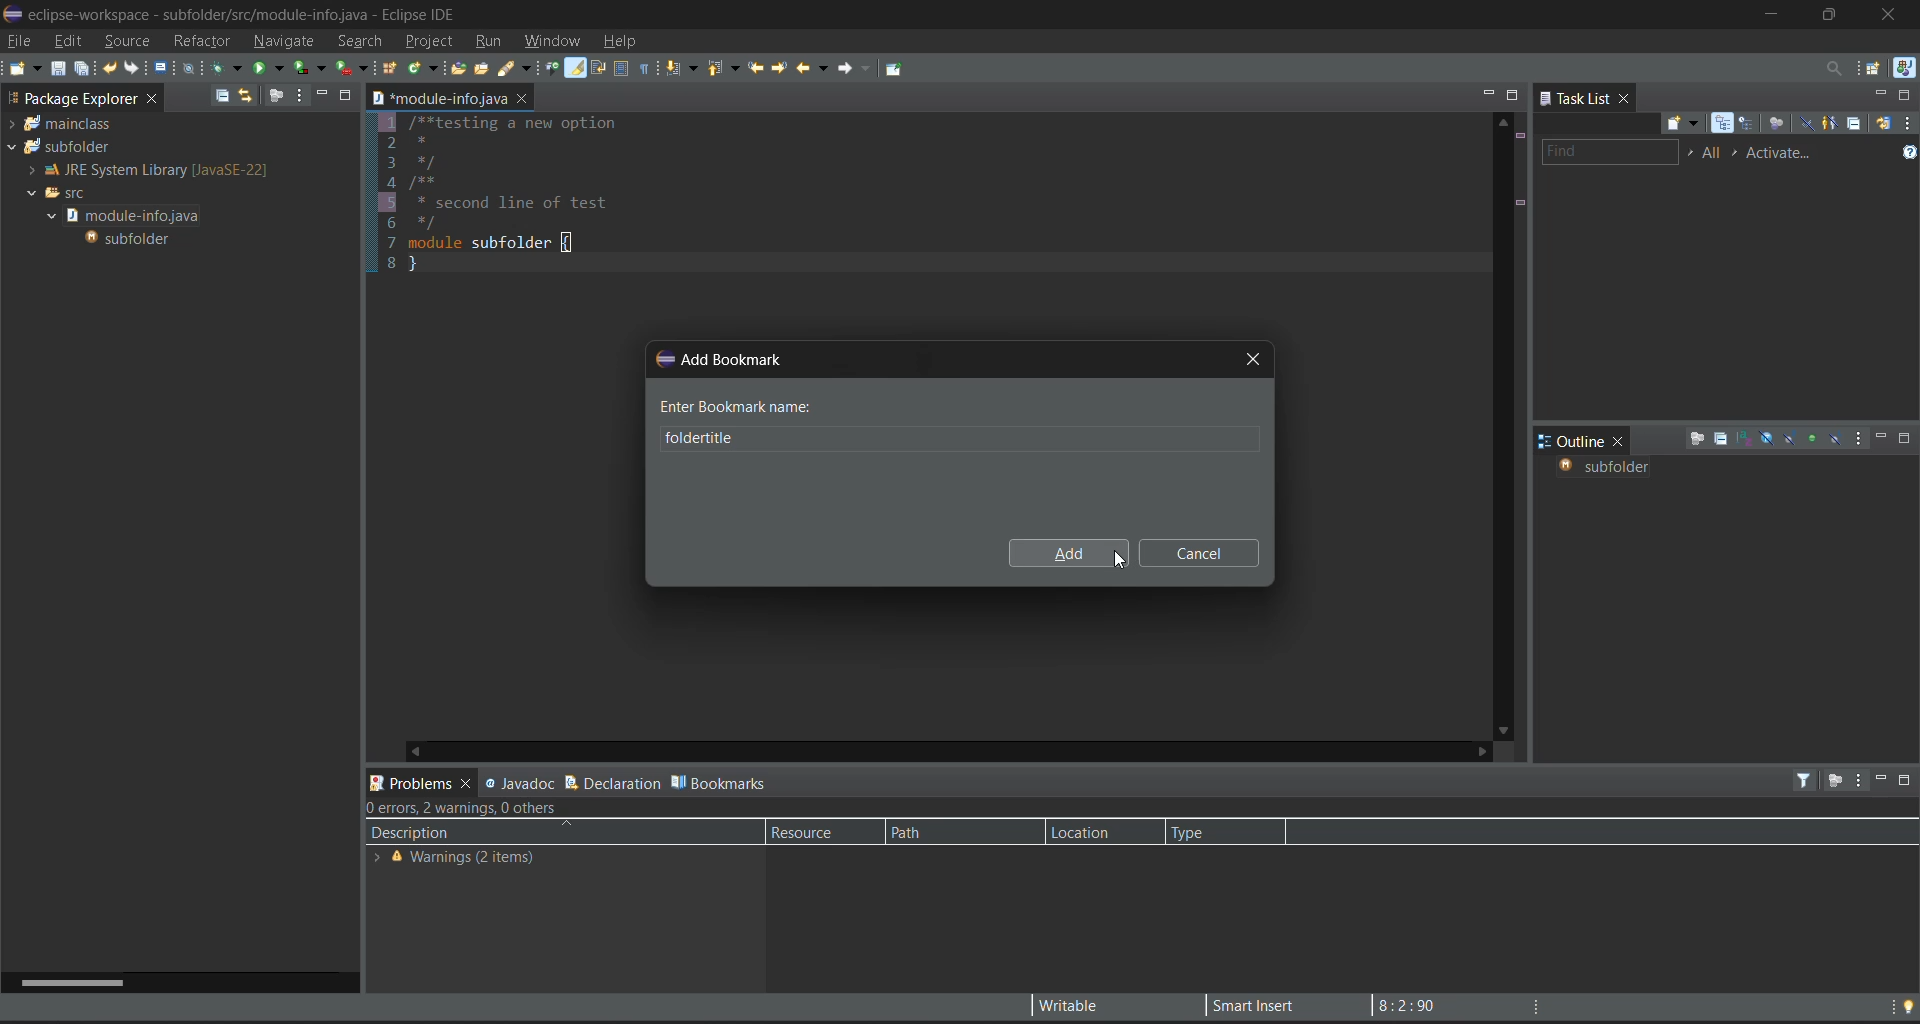 This screenshot has width=1920, height=1024. Describe the element at coordinates (1248, 1005) in the screenshot. I see `smart insert` at that location.